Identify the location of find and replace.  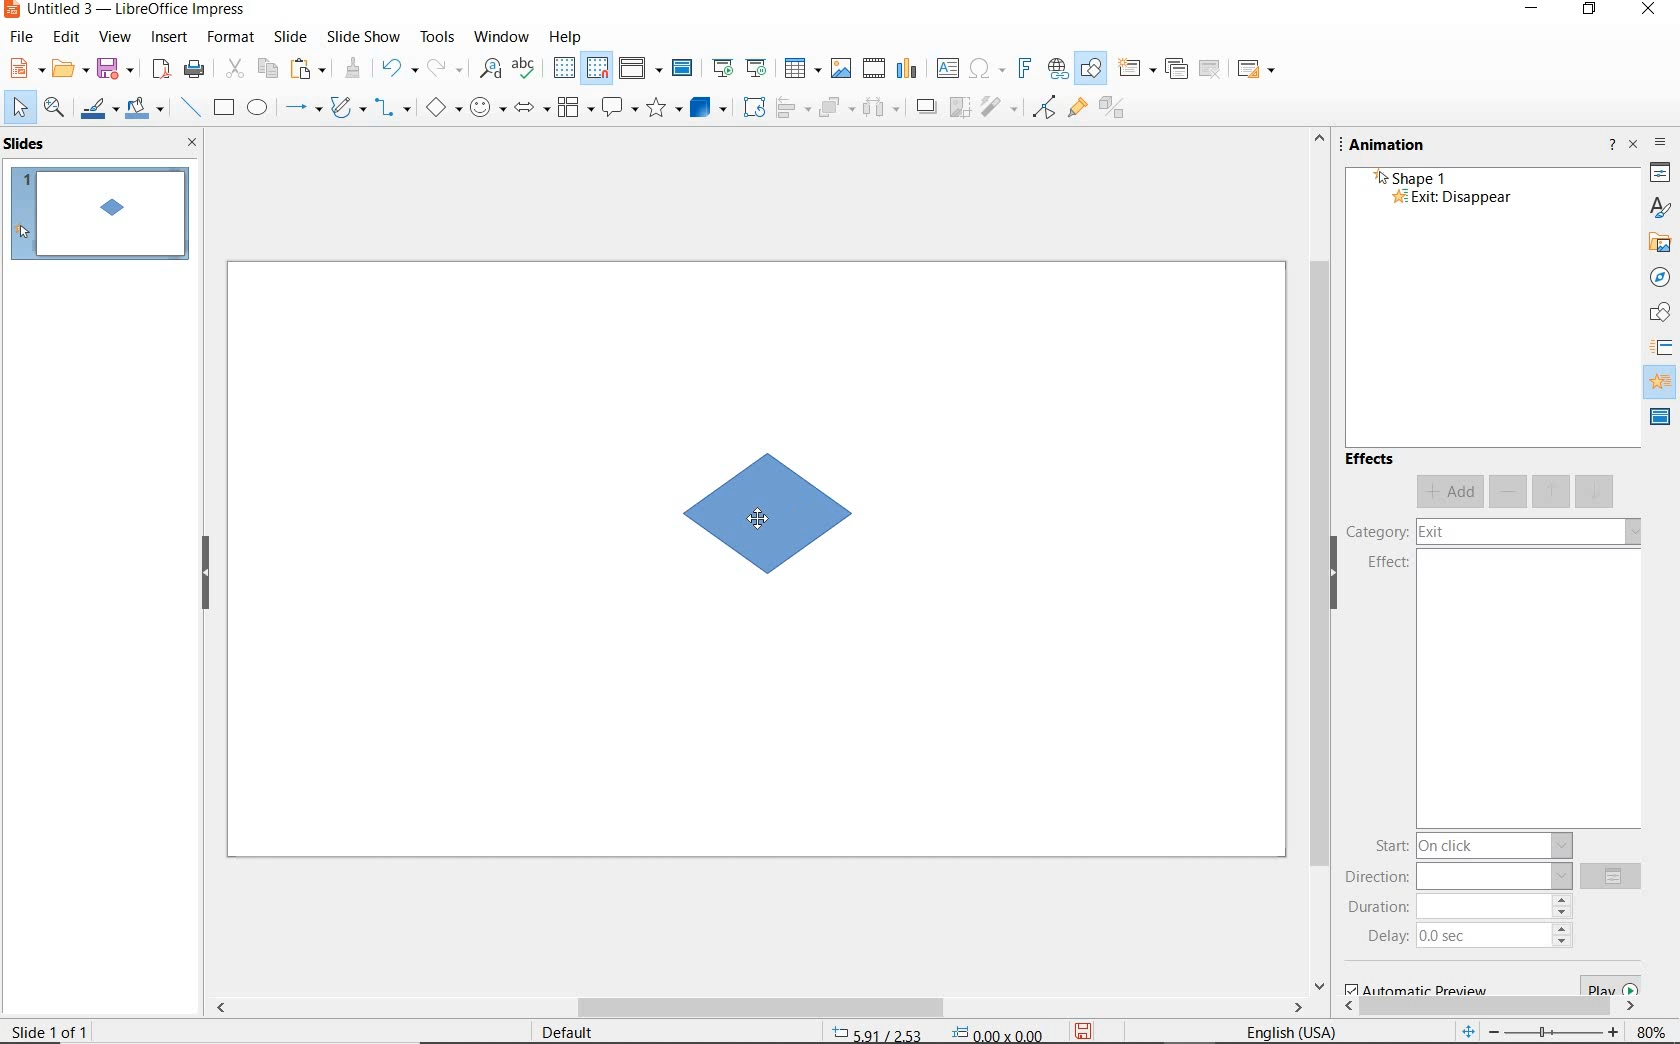
(491, 69).